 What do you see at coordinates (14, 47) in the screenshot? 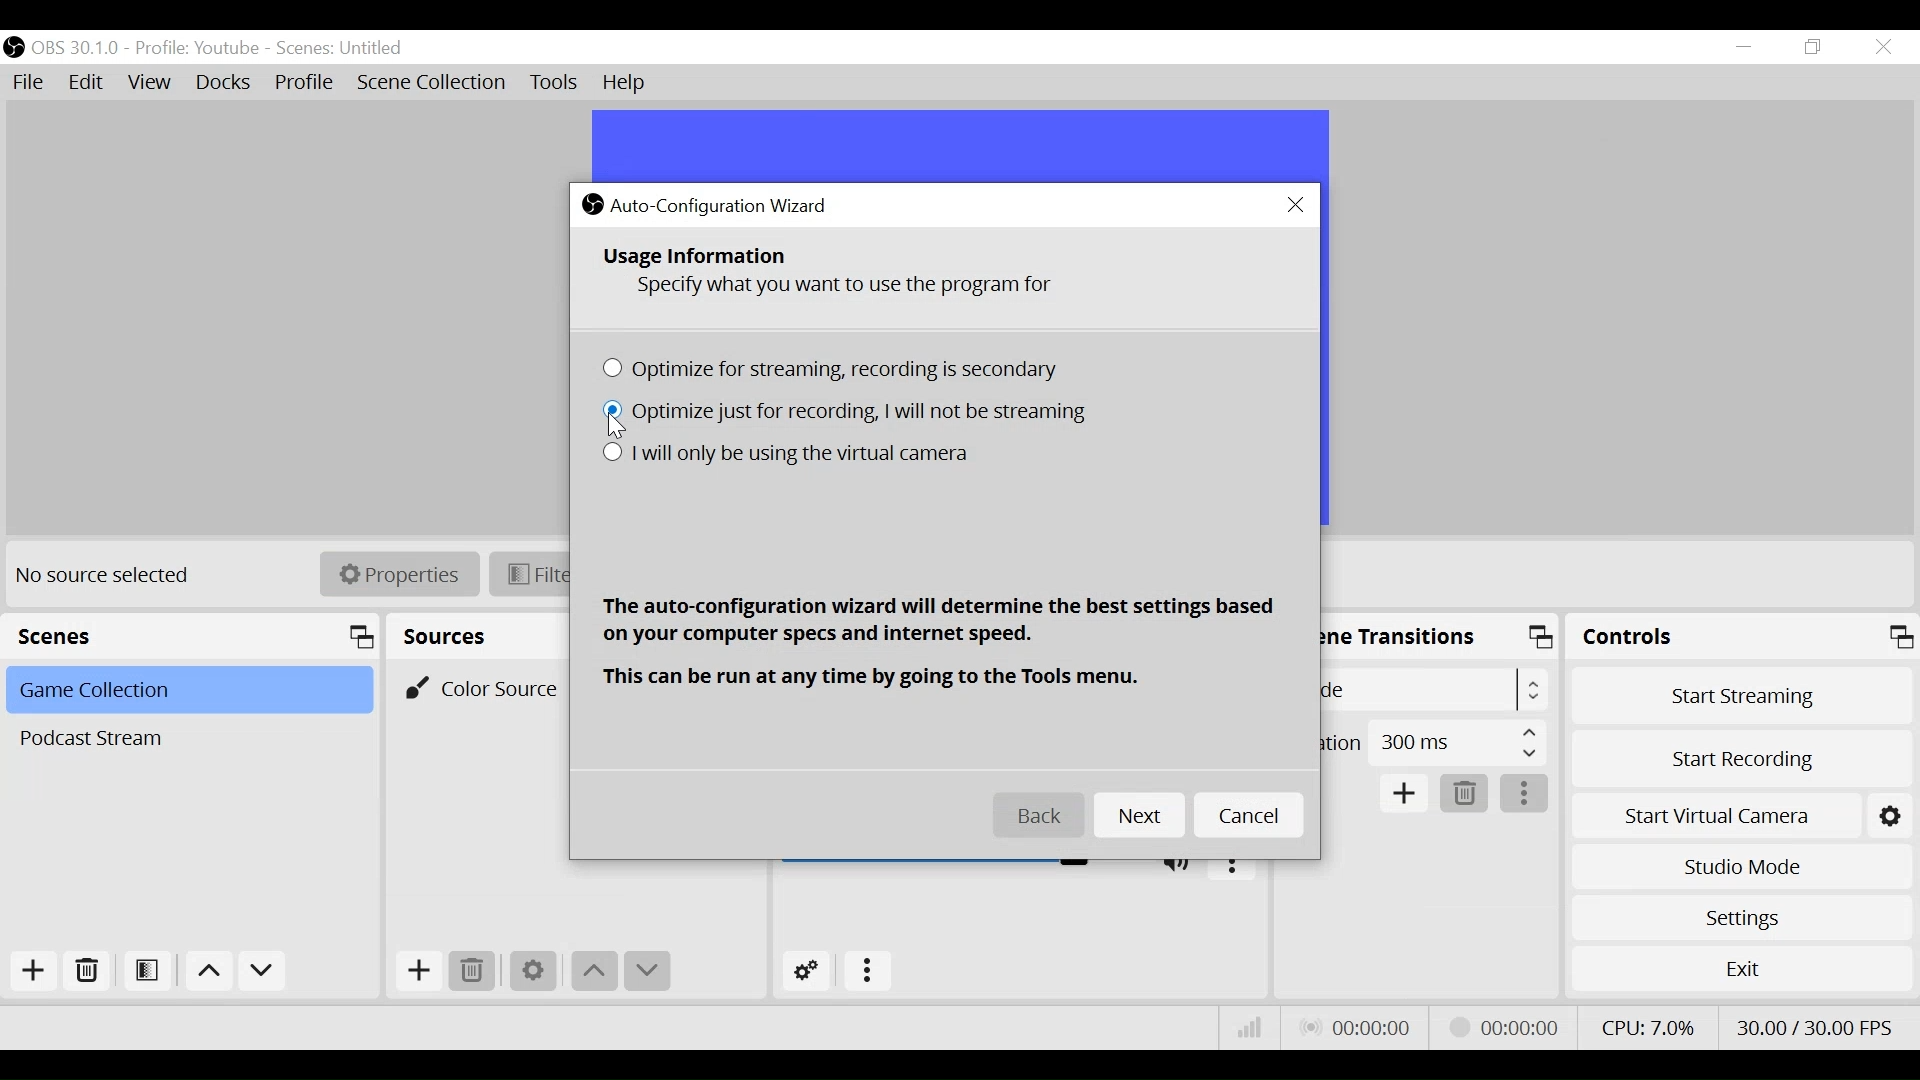
I see `OBS Desktop icon` at bounding box center [14, 47].